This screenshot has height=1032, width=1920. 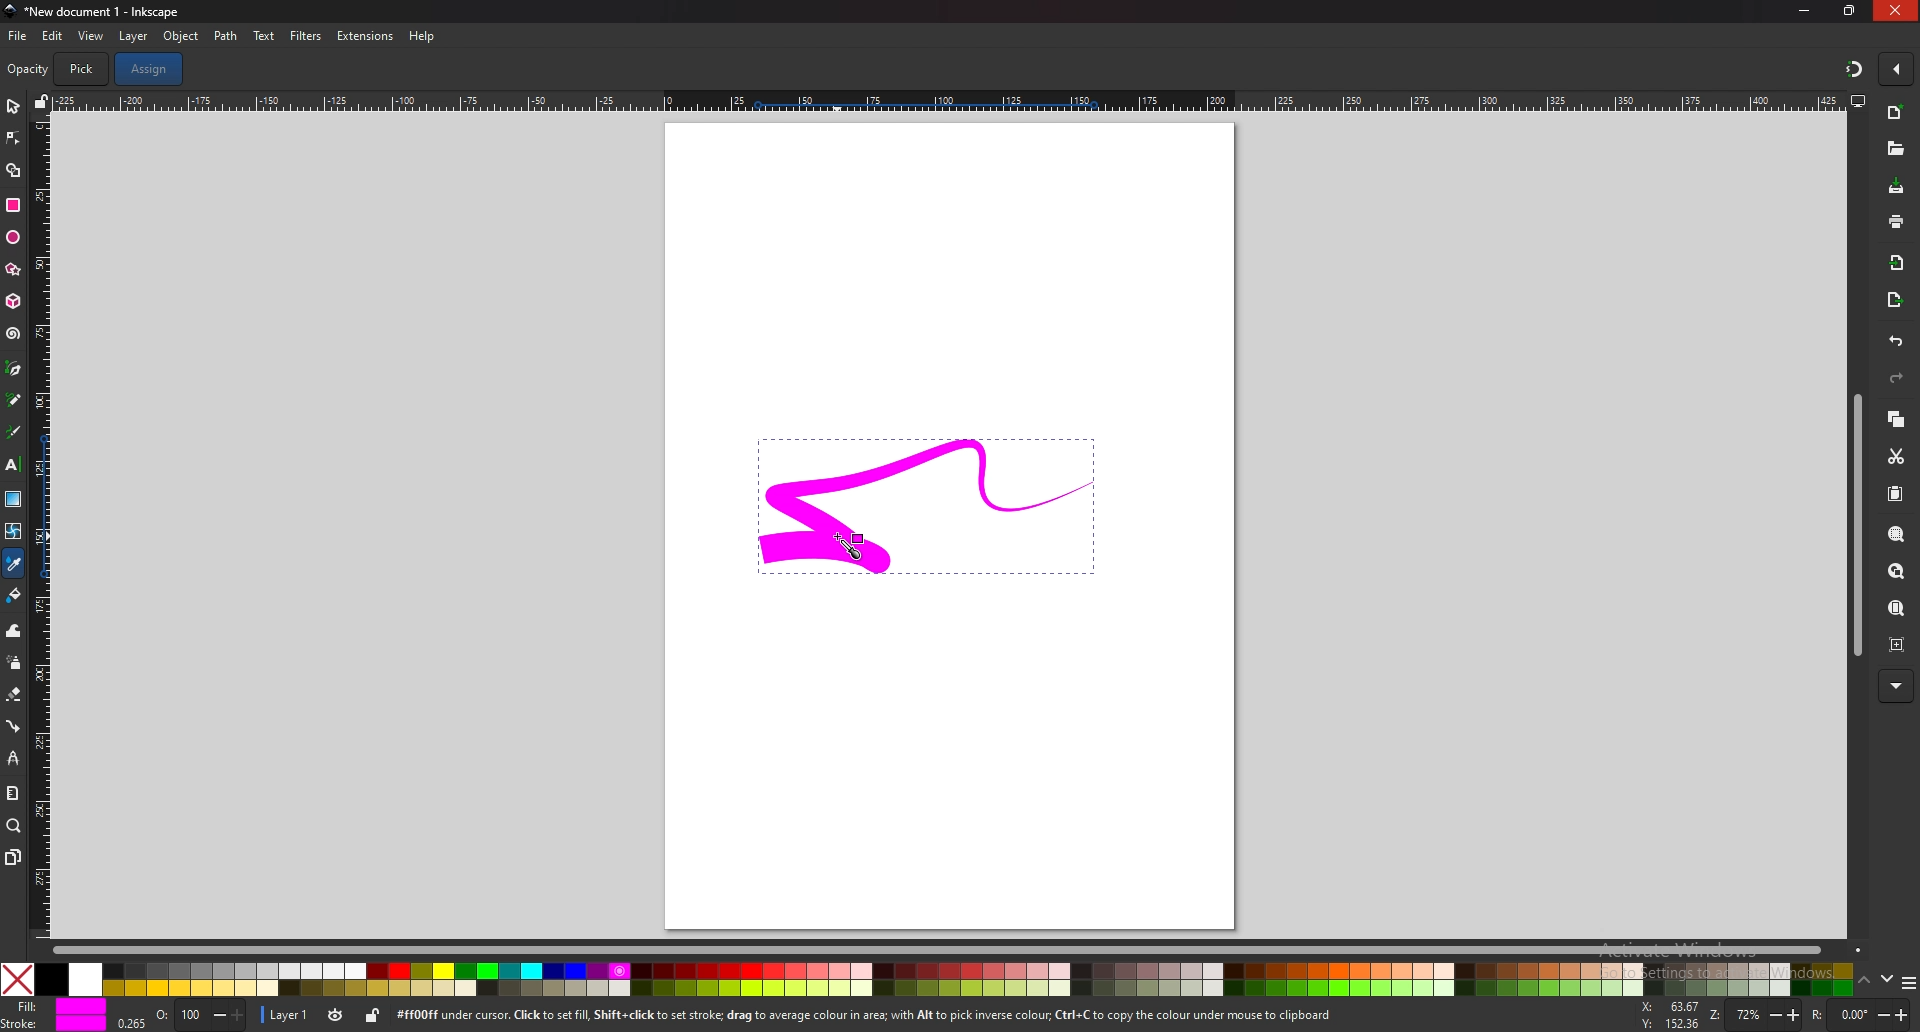 I want to click on spray, so click(x=13, y=663).